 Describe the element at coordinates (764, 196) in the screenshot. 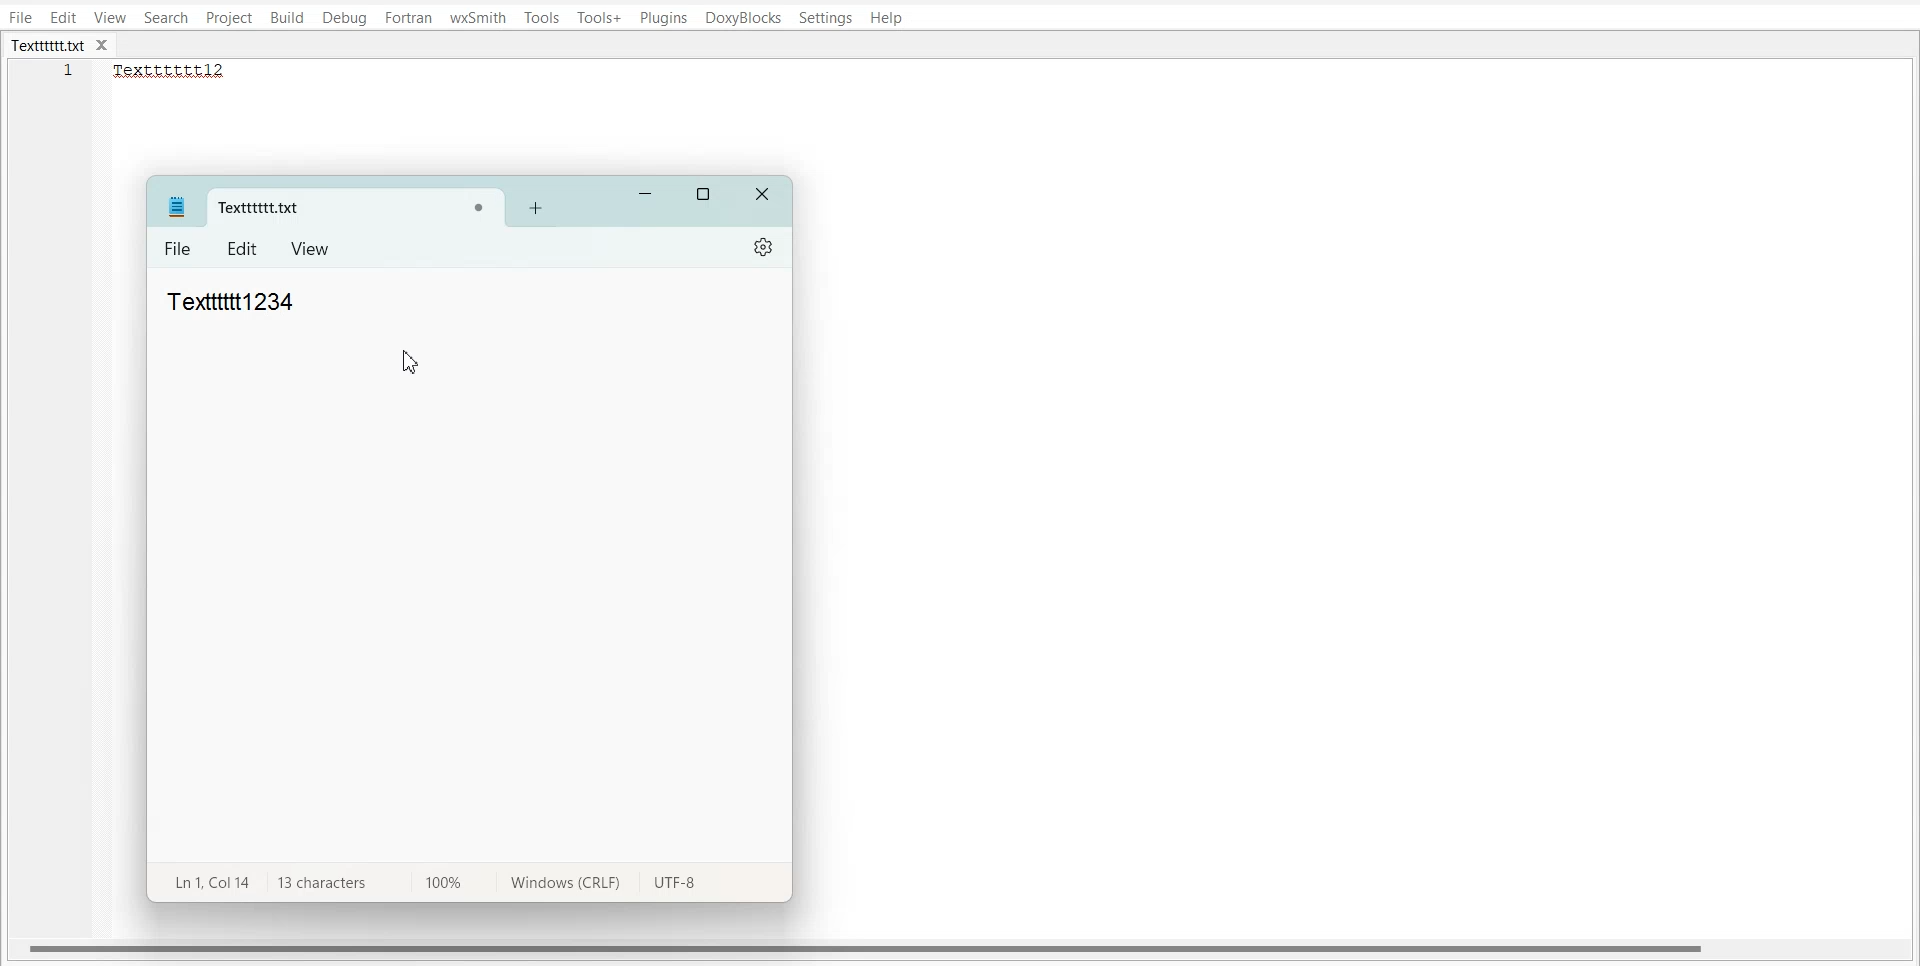

I see `Close` at that location.